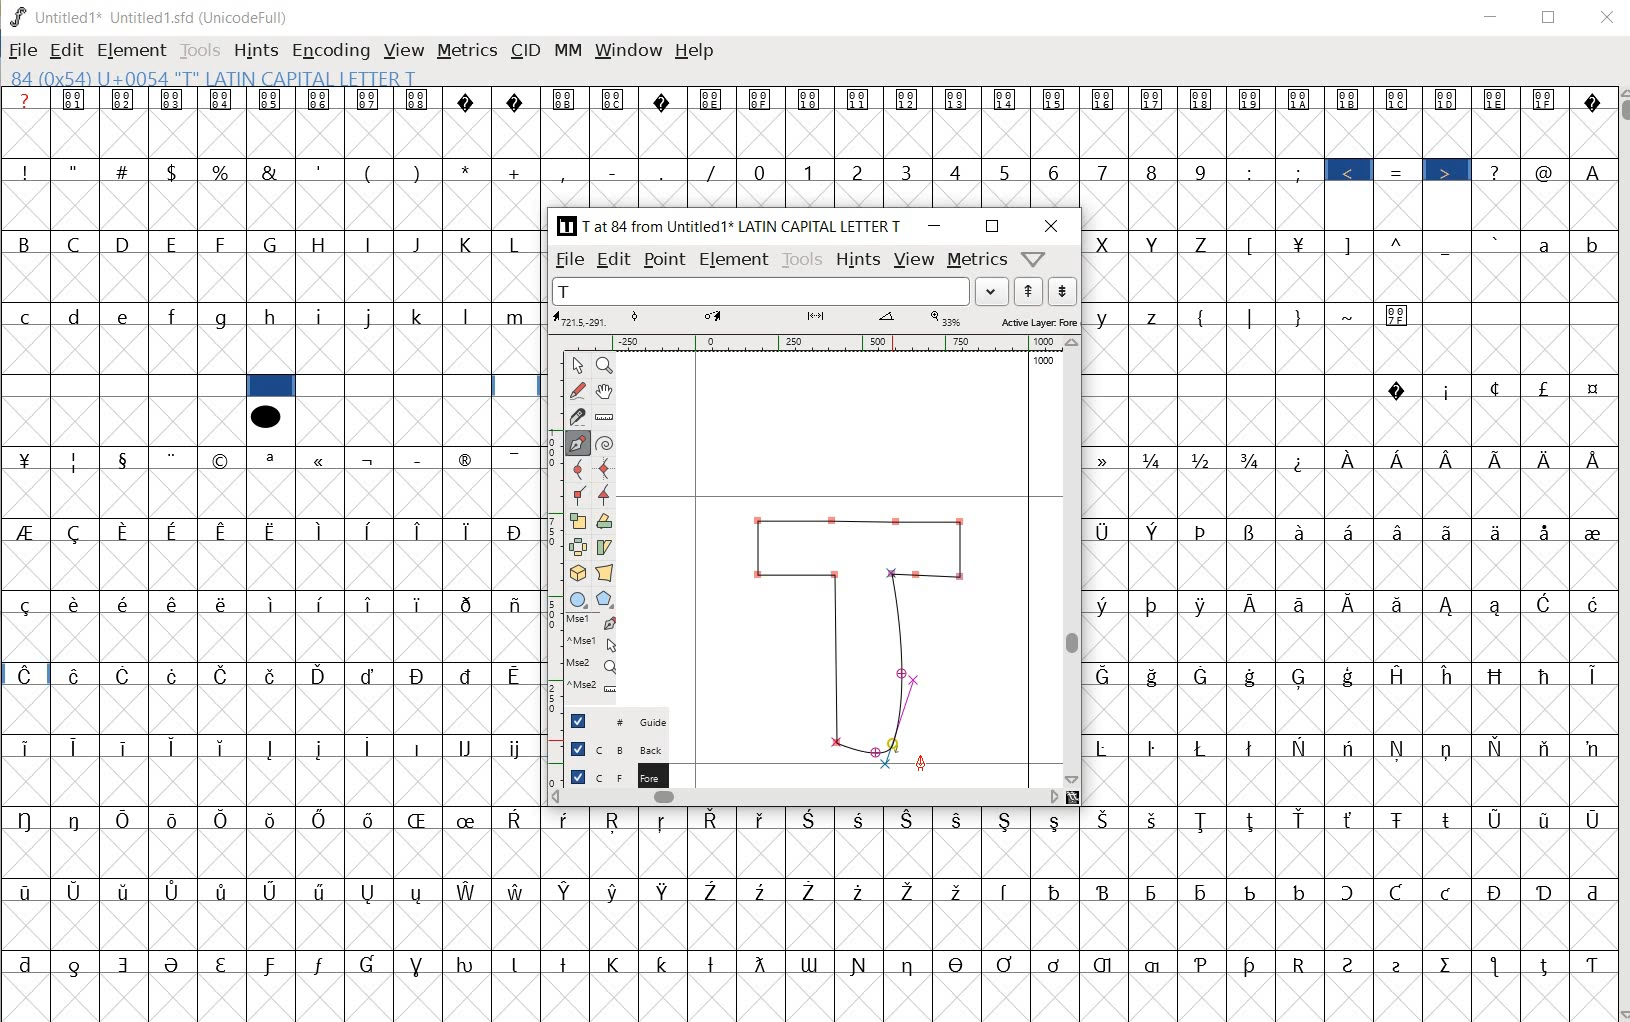 This screenshot has height=1022, width=1630. What do you see at coordinates (1152, 171) in the screenshot?
I see `8` at bounding box center [1152, 171].